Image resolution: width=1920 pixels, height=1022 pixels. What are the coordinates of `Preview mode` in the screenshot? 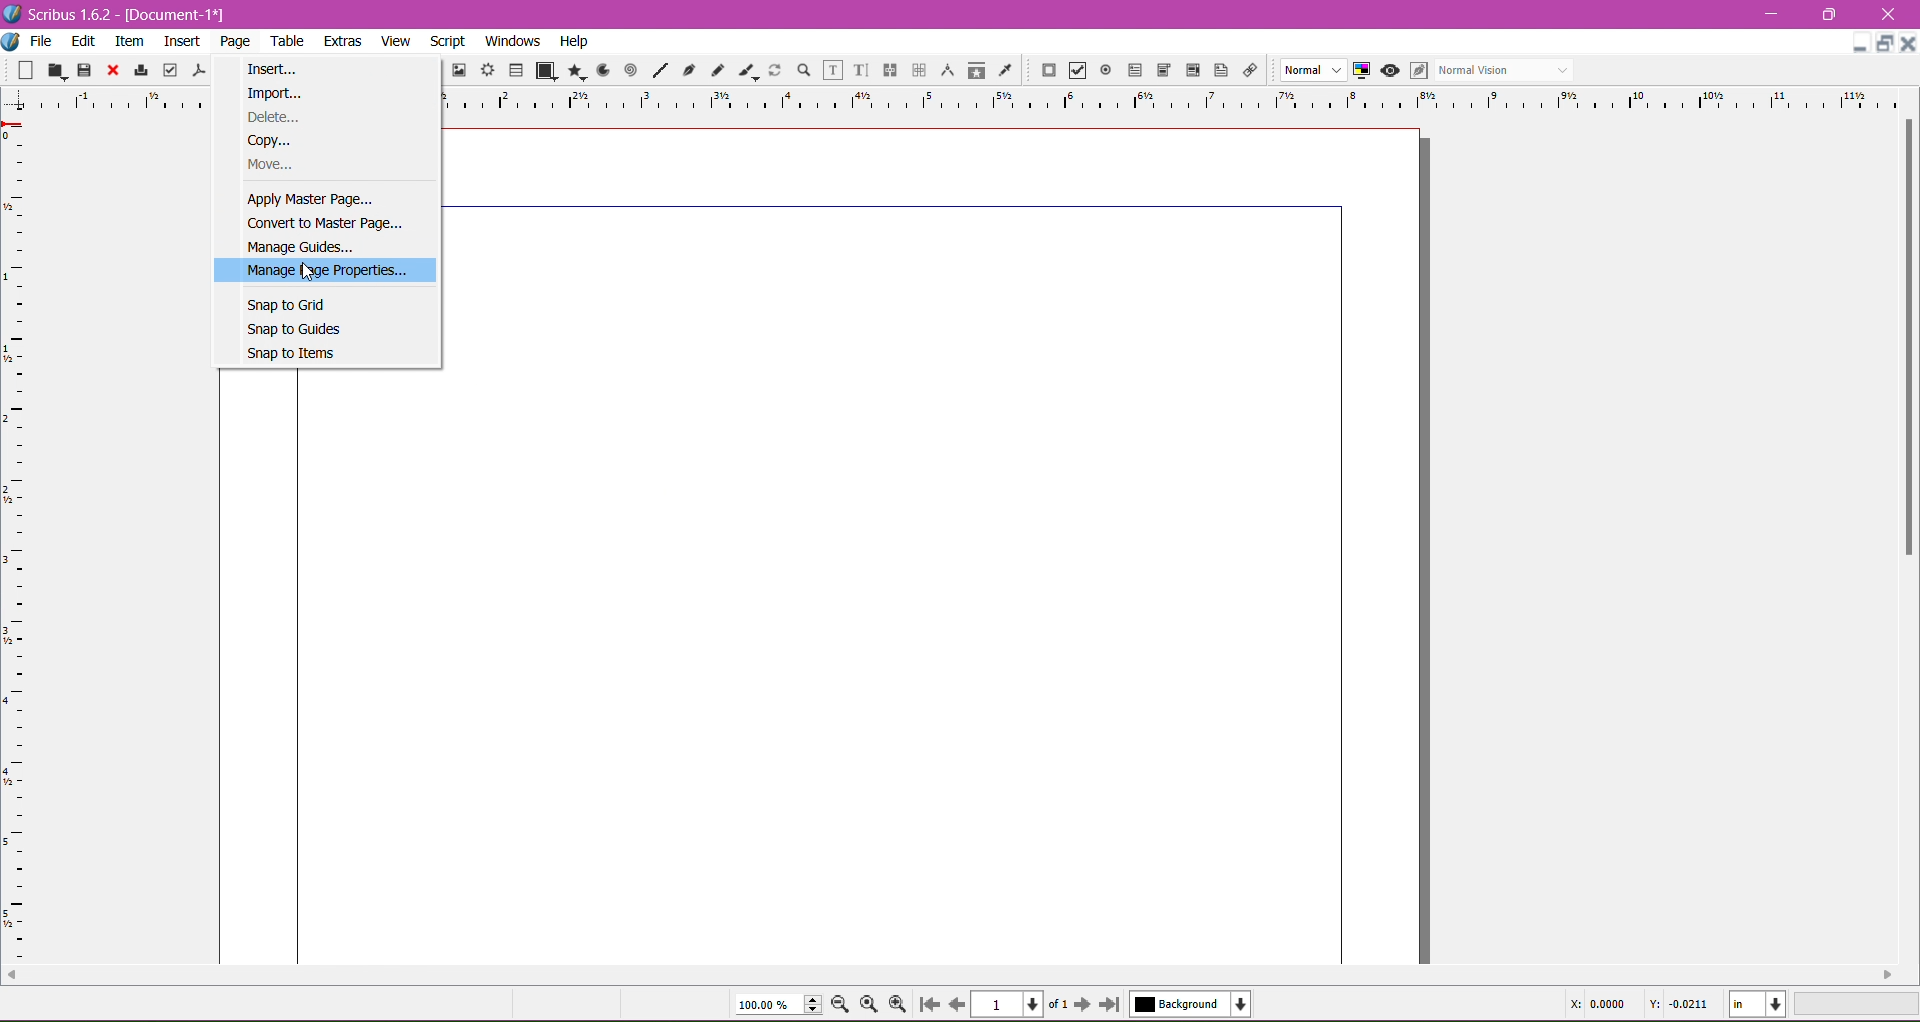 It's located at (1390, 71).